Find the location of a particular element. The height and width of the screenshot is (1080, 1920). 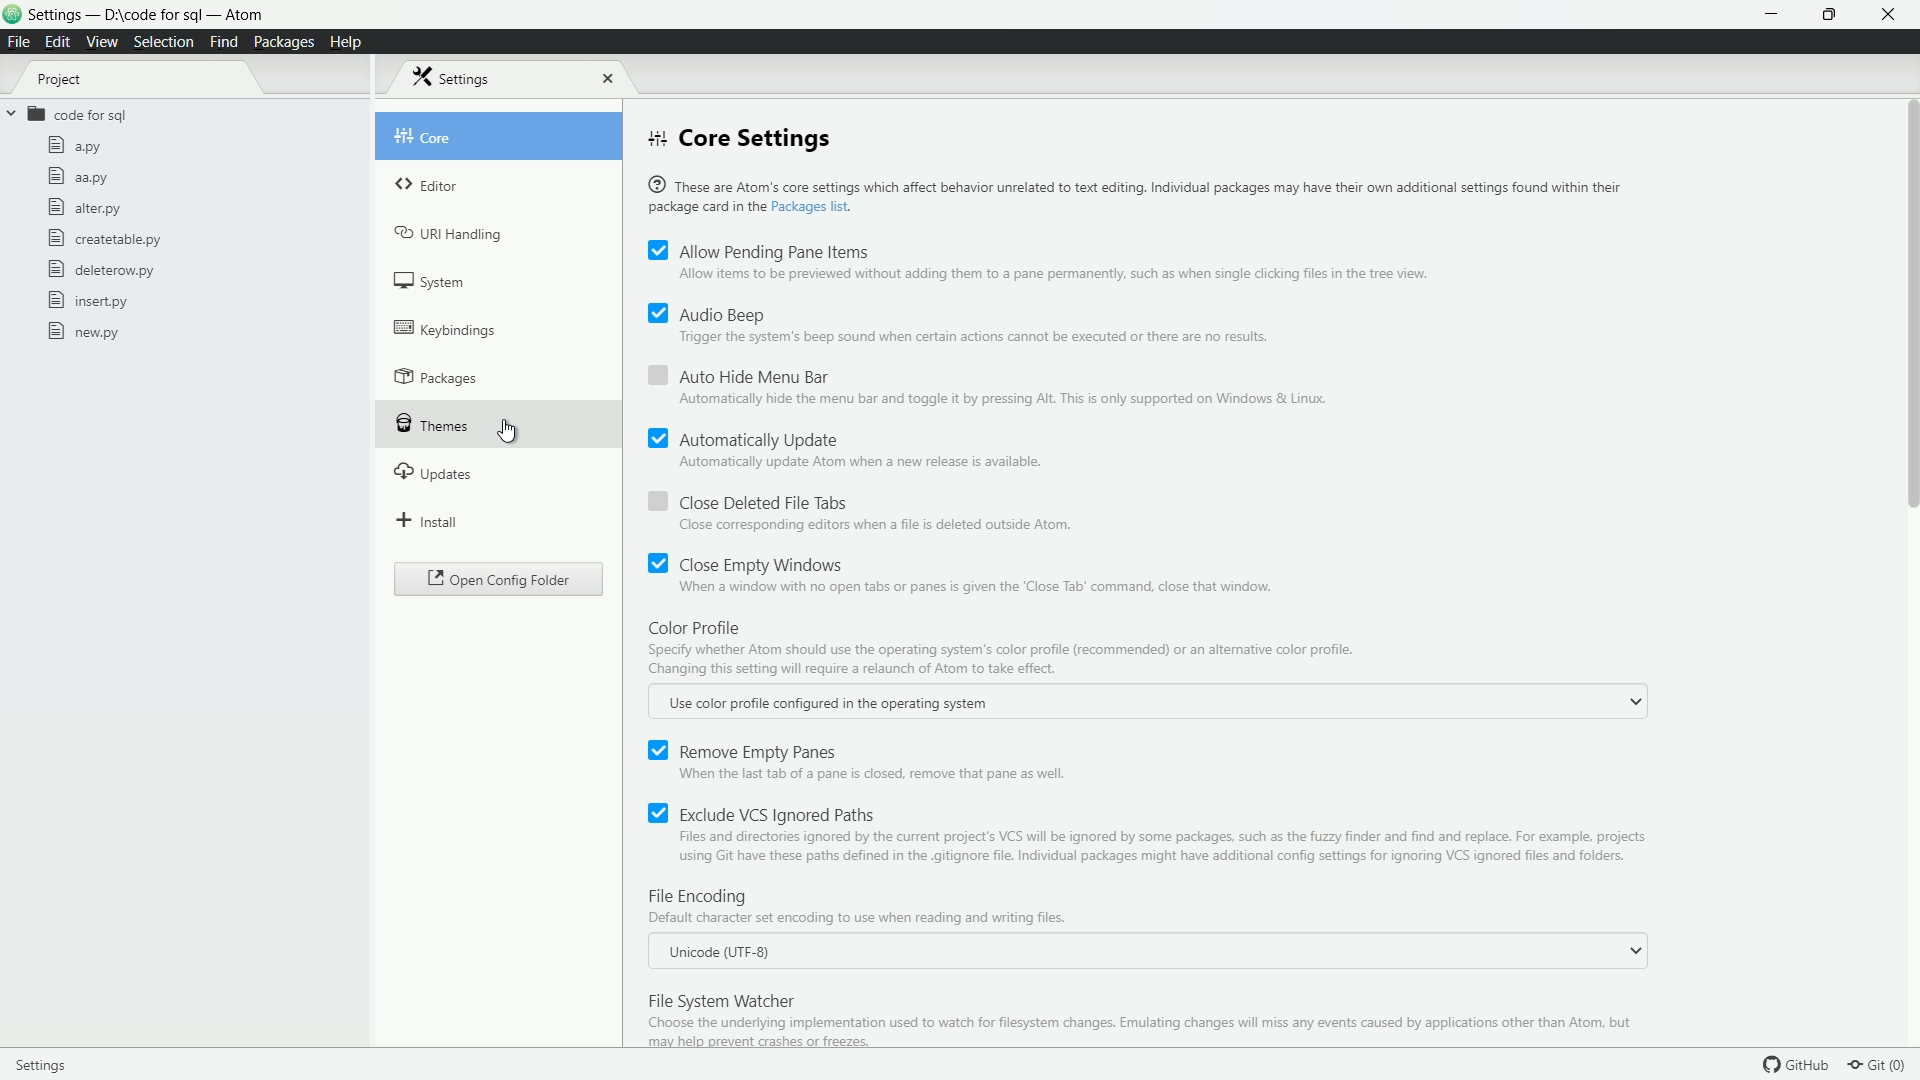

new.py file is located at coordinates (84, 331).